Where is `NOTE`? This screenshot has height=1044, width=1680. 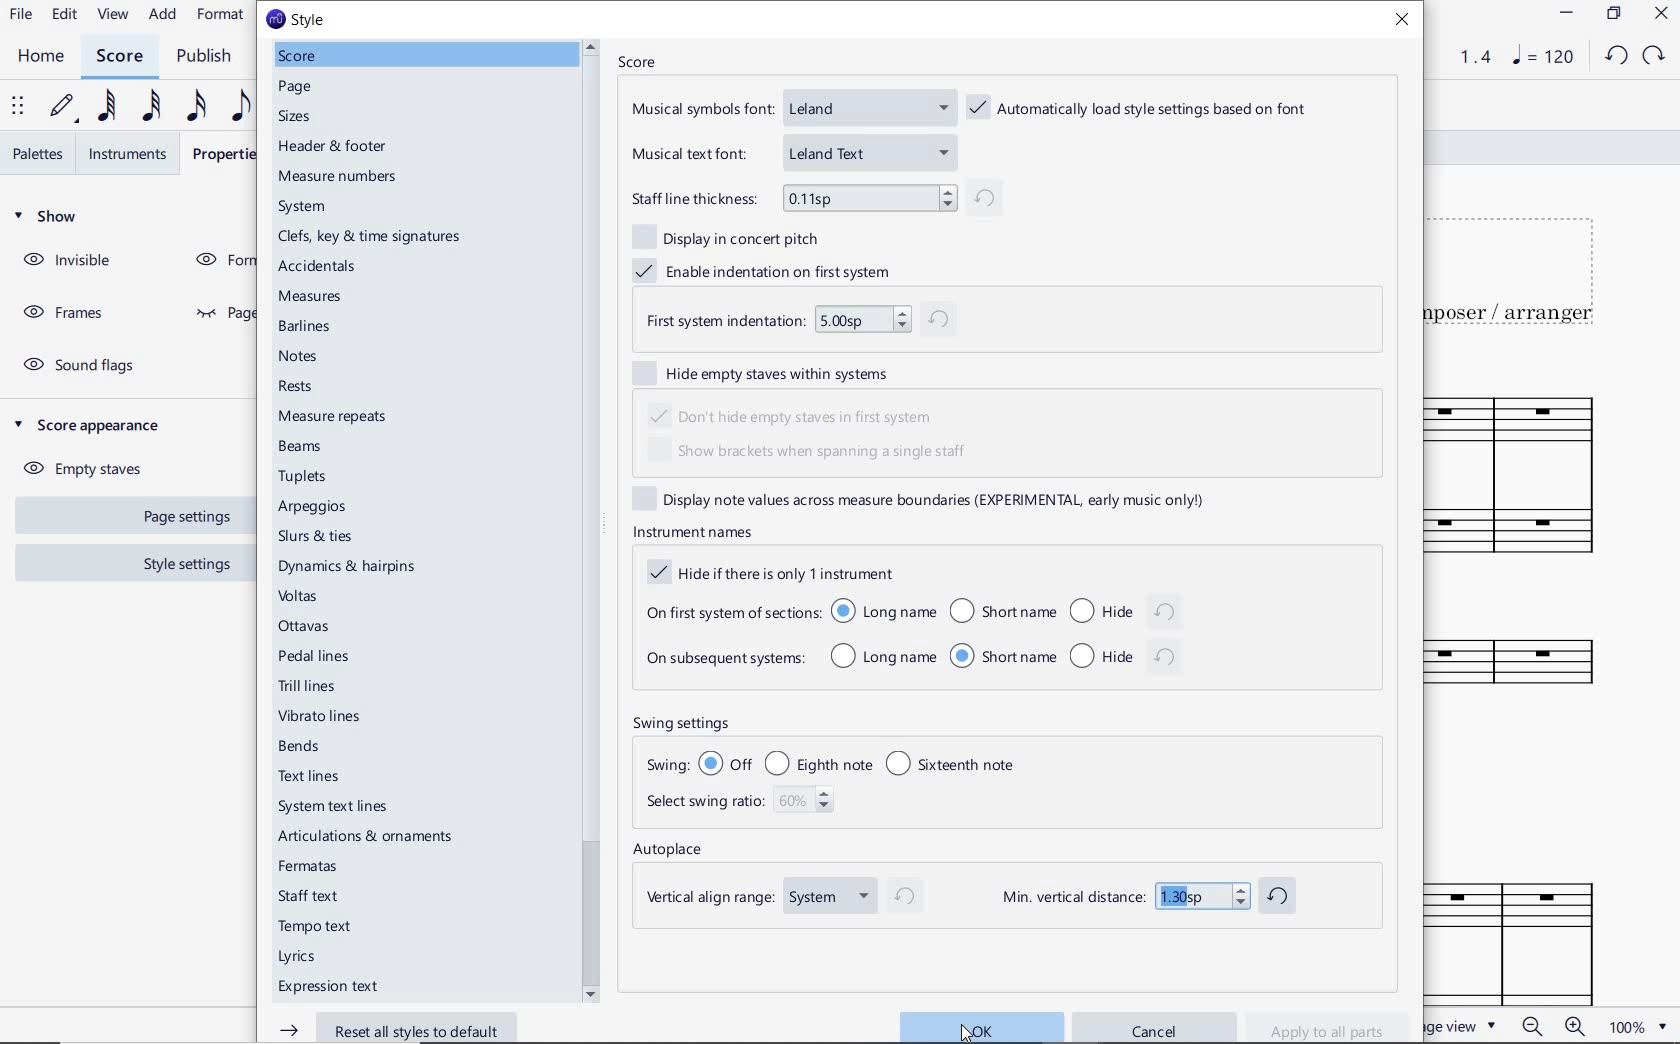
NOTE is located at coordinates (1542, 57).